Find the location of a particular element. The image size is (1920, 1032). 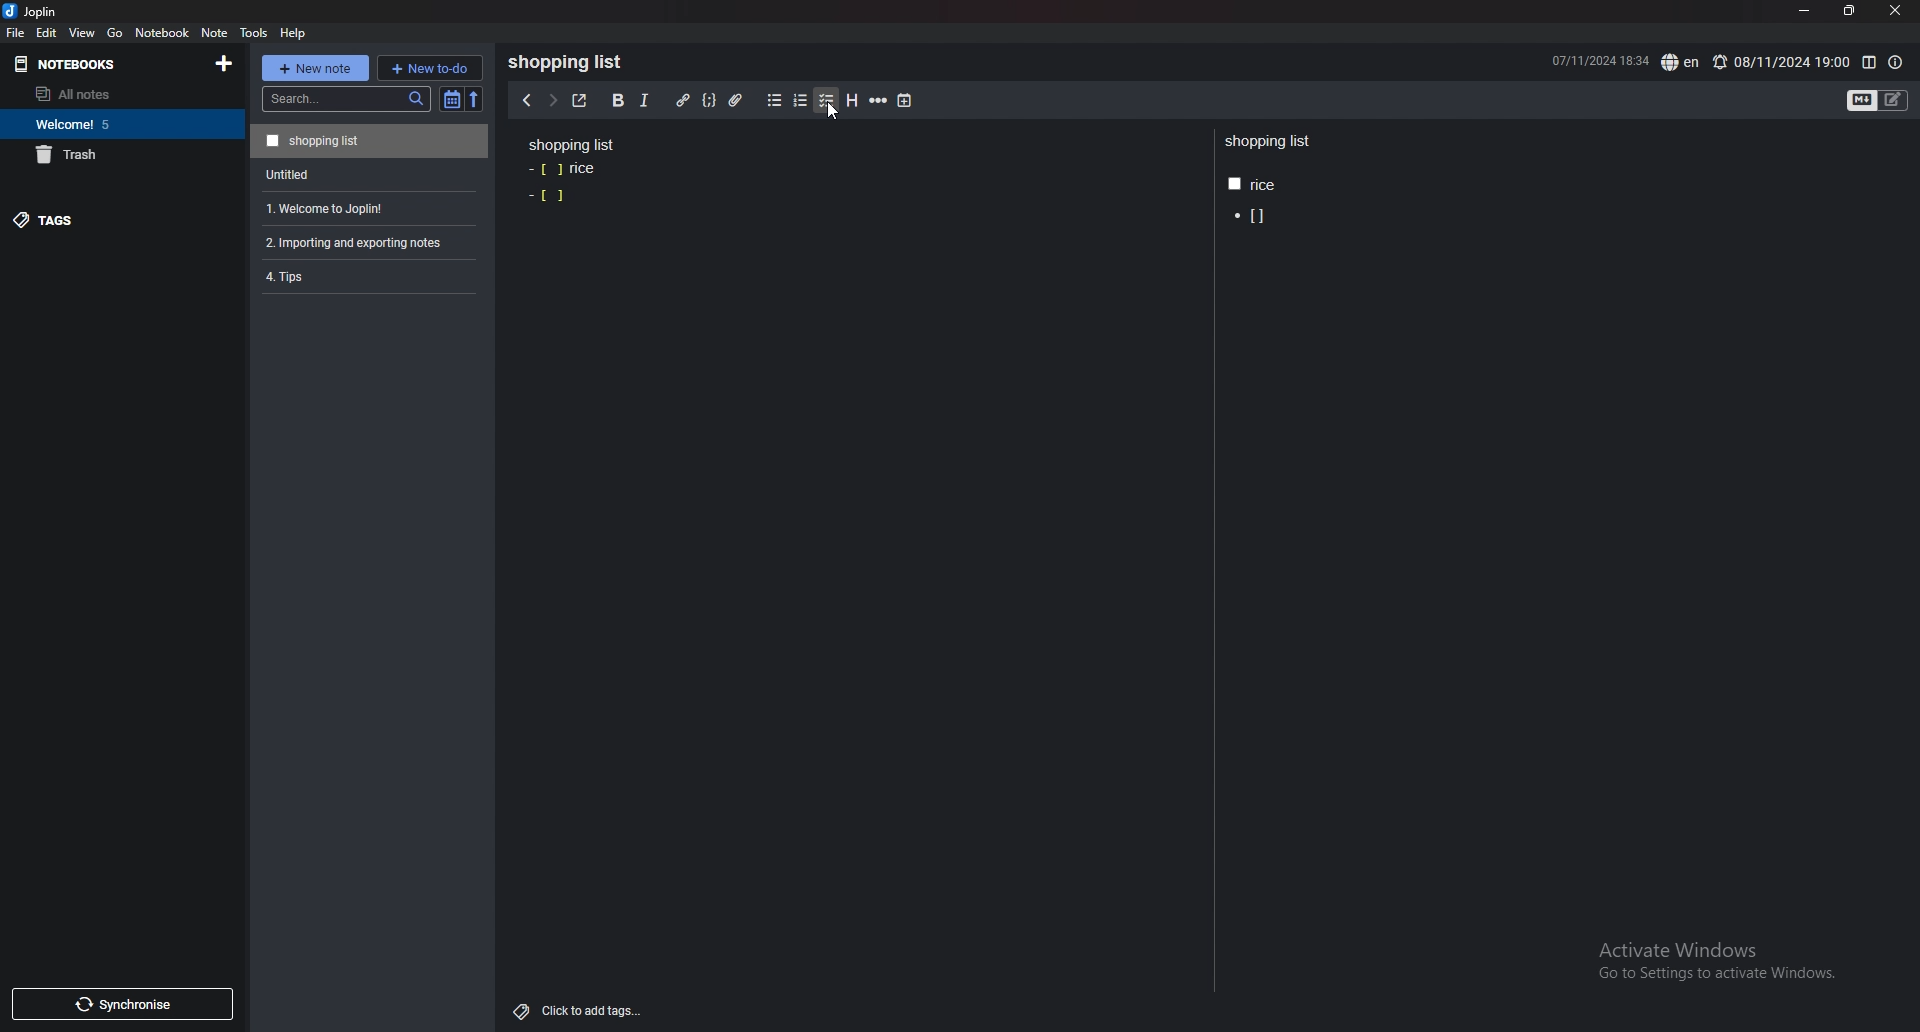

toggle editor layout is located at coordinates (1869, 63).